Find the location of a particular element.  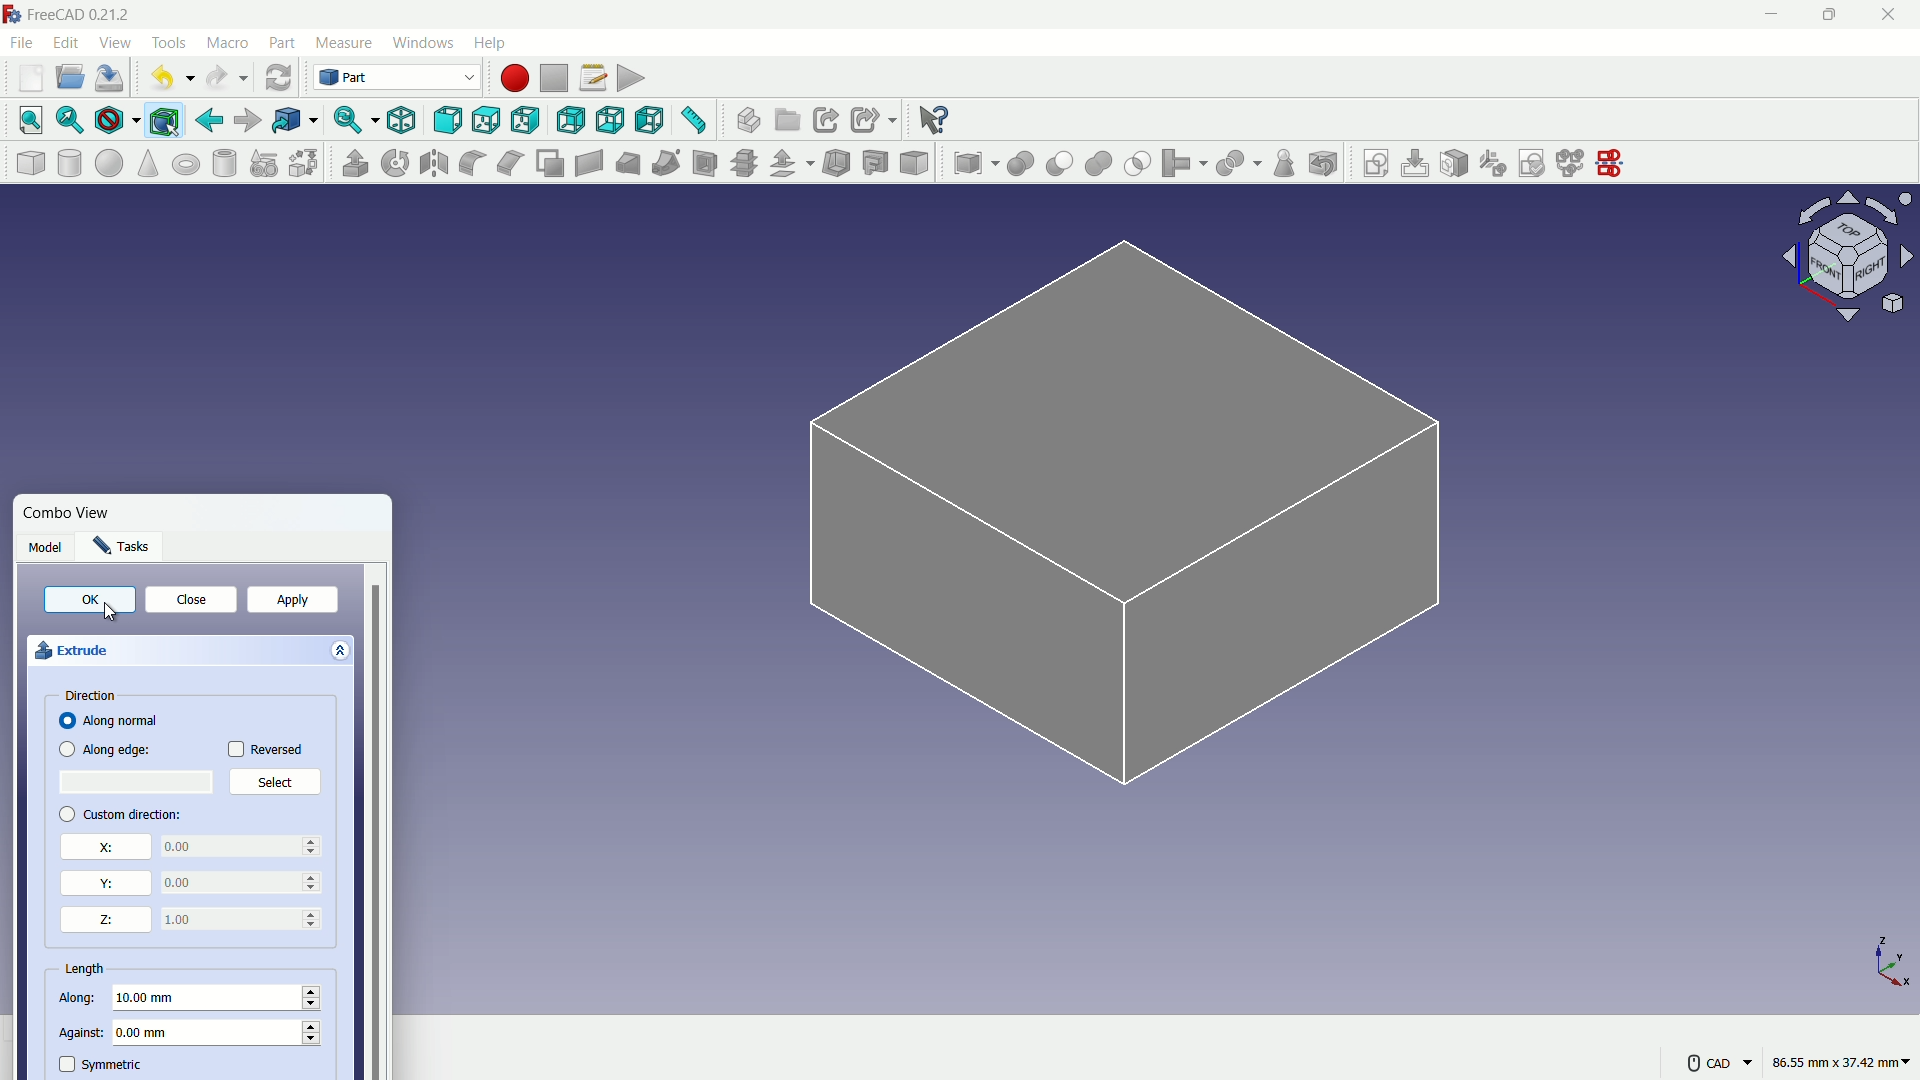

86.55 mm, 37.42 mm is located at coordinates (1842, 1061).